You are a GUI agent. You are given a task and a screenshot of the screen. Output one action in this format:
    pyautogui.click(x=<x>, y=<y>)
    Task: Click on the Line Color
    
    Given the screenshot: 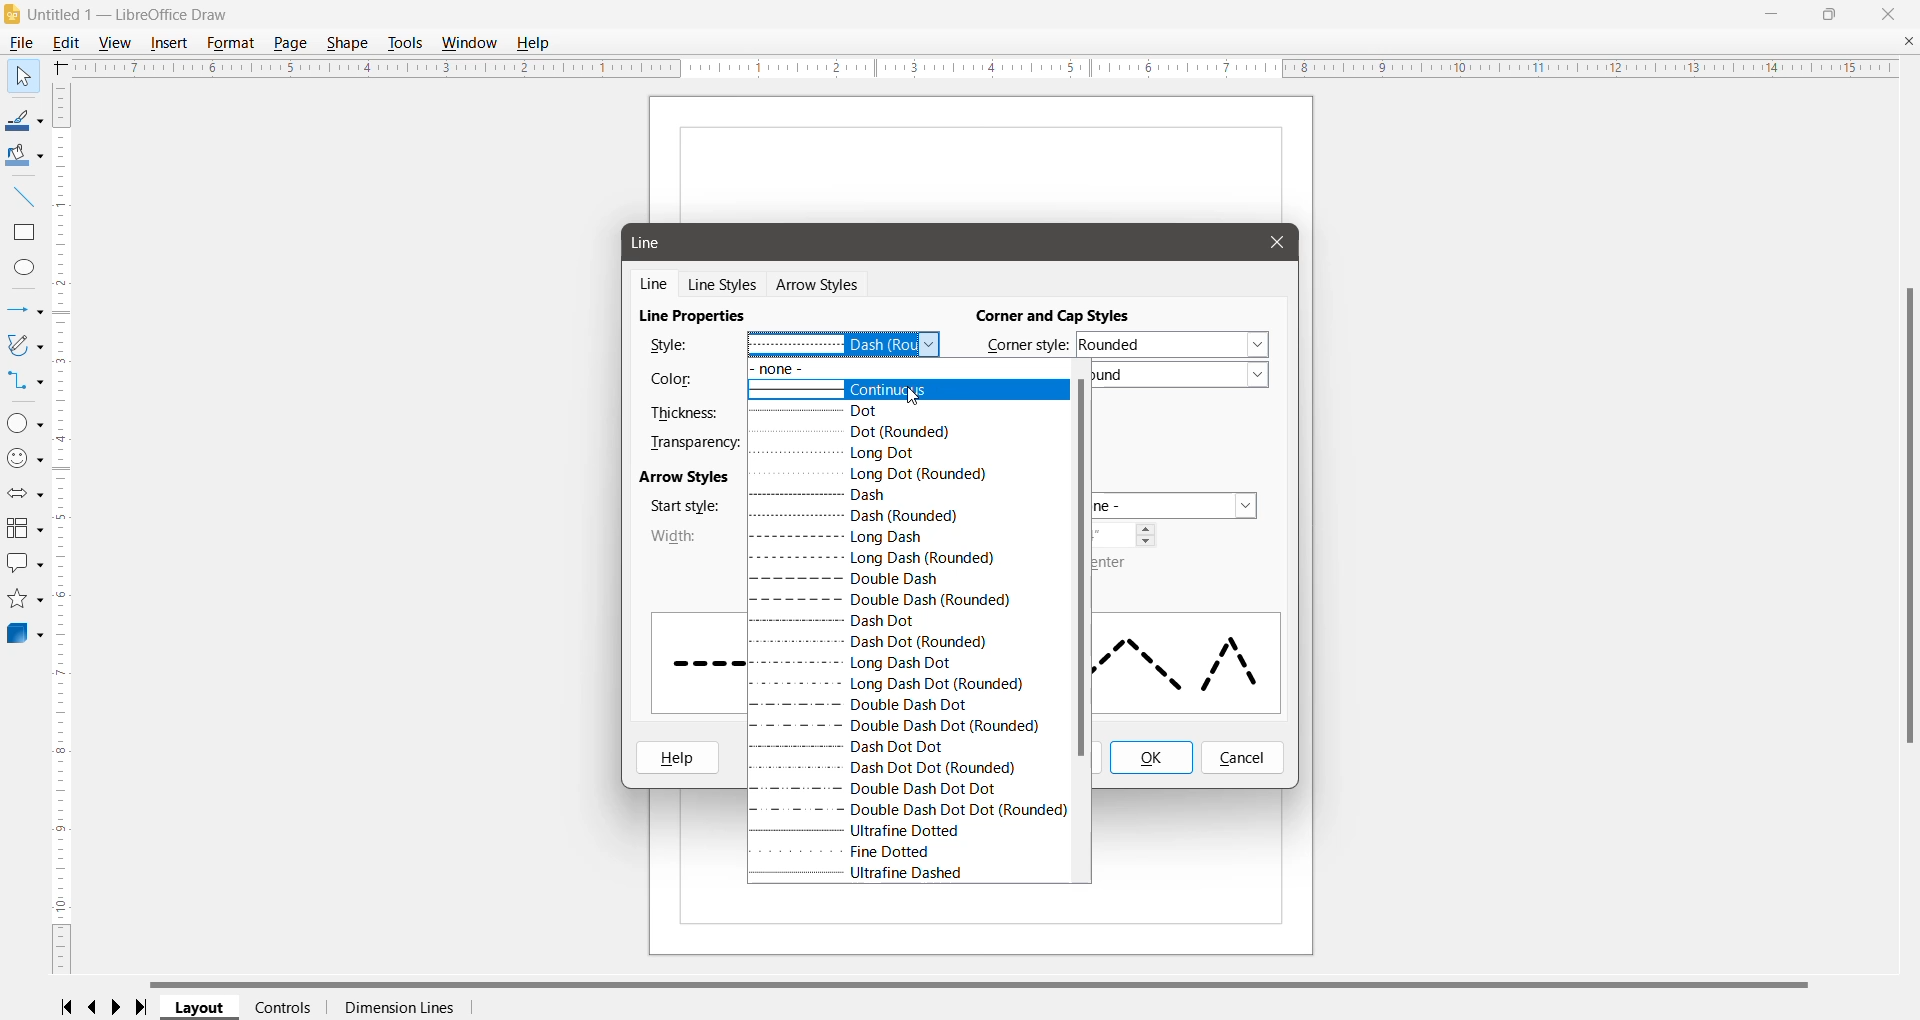 What is the action you would take?
    pyautogui.click(x=25, y=121)
    